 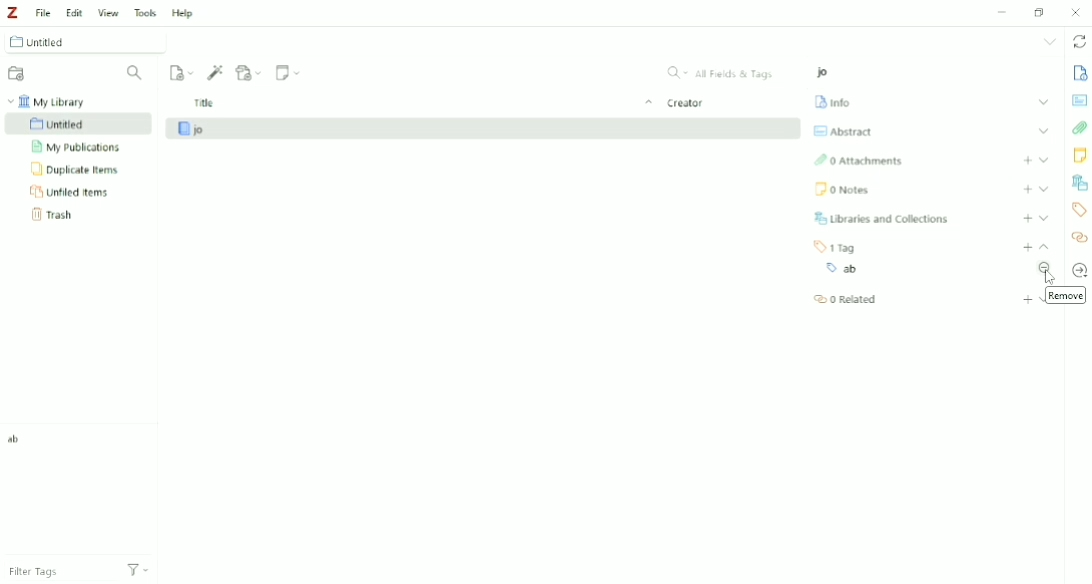 What do you see at coordinates (860, 160) in the screenshot?
I see `Attachments` at bounding box center [860, 160].